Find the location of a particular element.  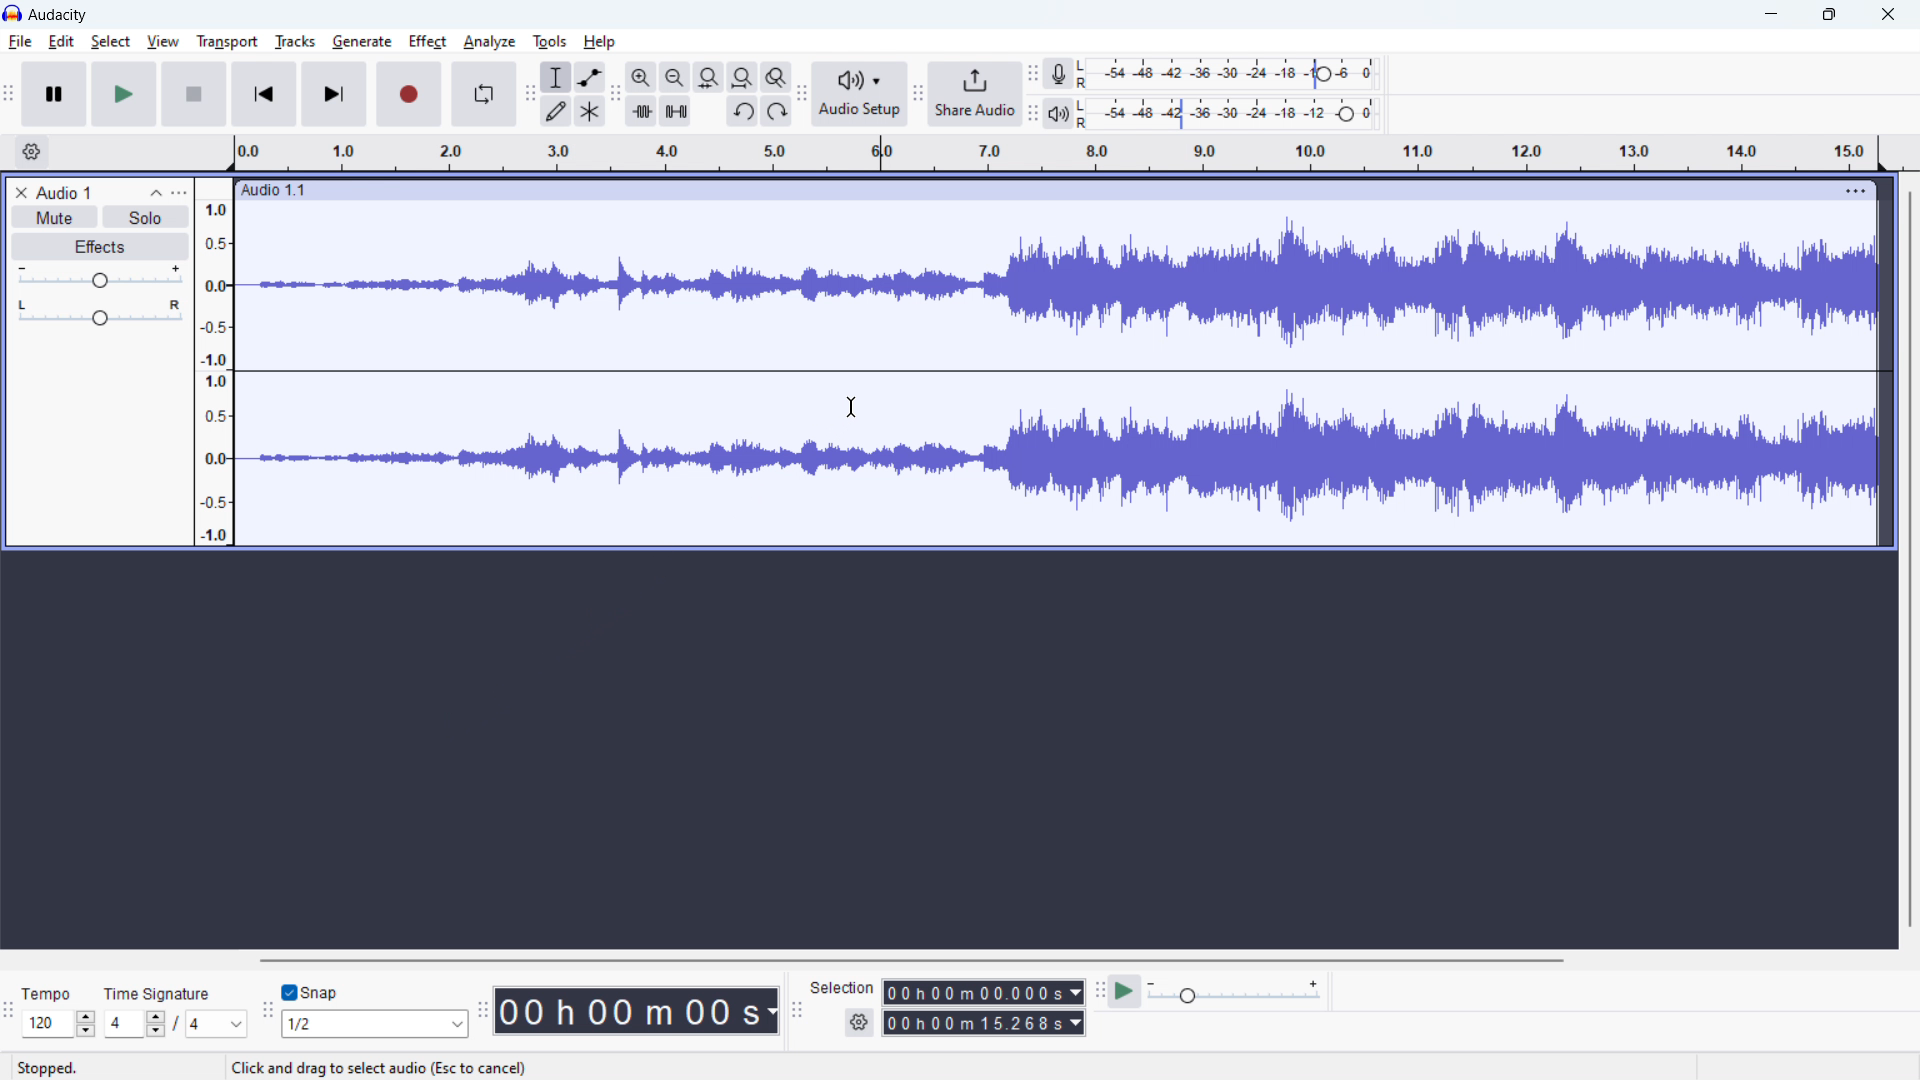

effect is located at coordinates (428, 42).